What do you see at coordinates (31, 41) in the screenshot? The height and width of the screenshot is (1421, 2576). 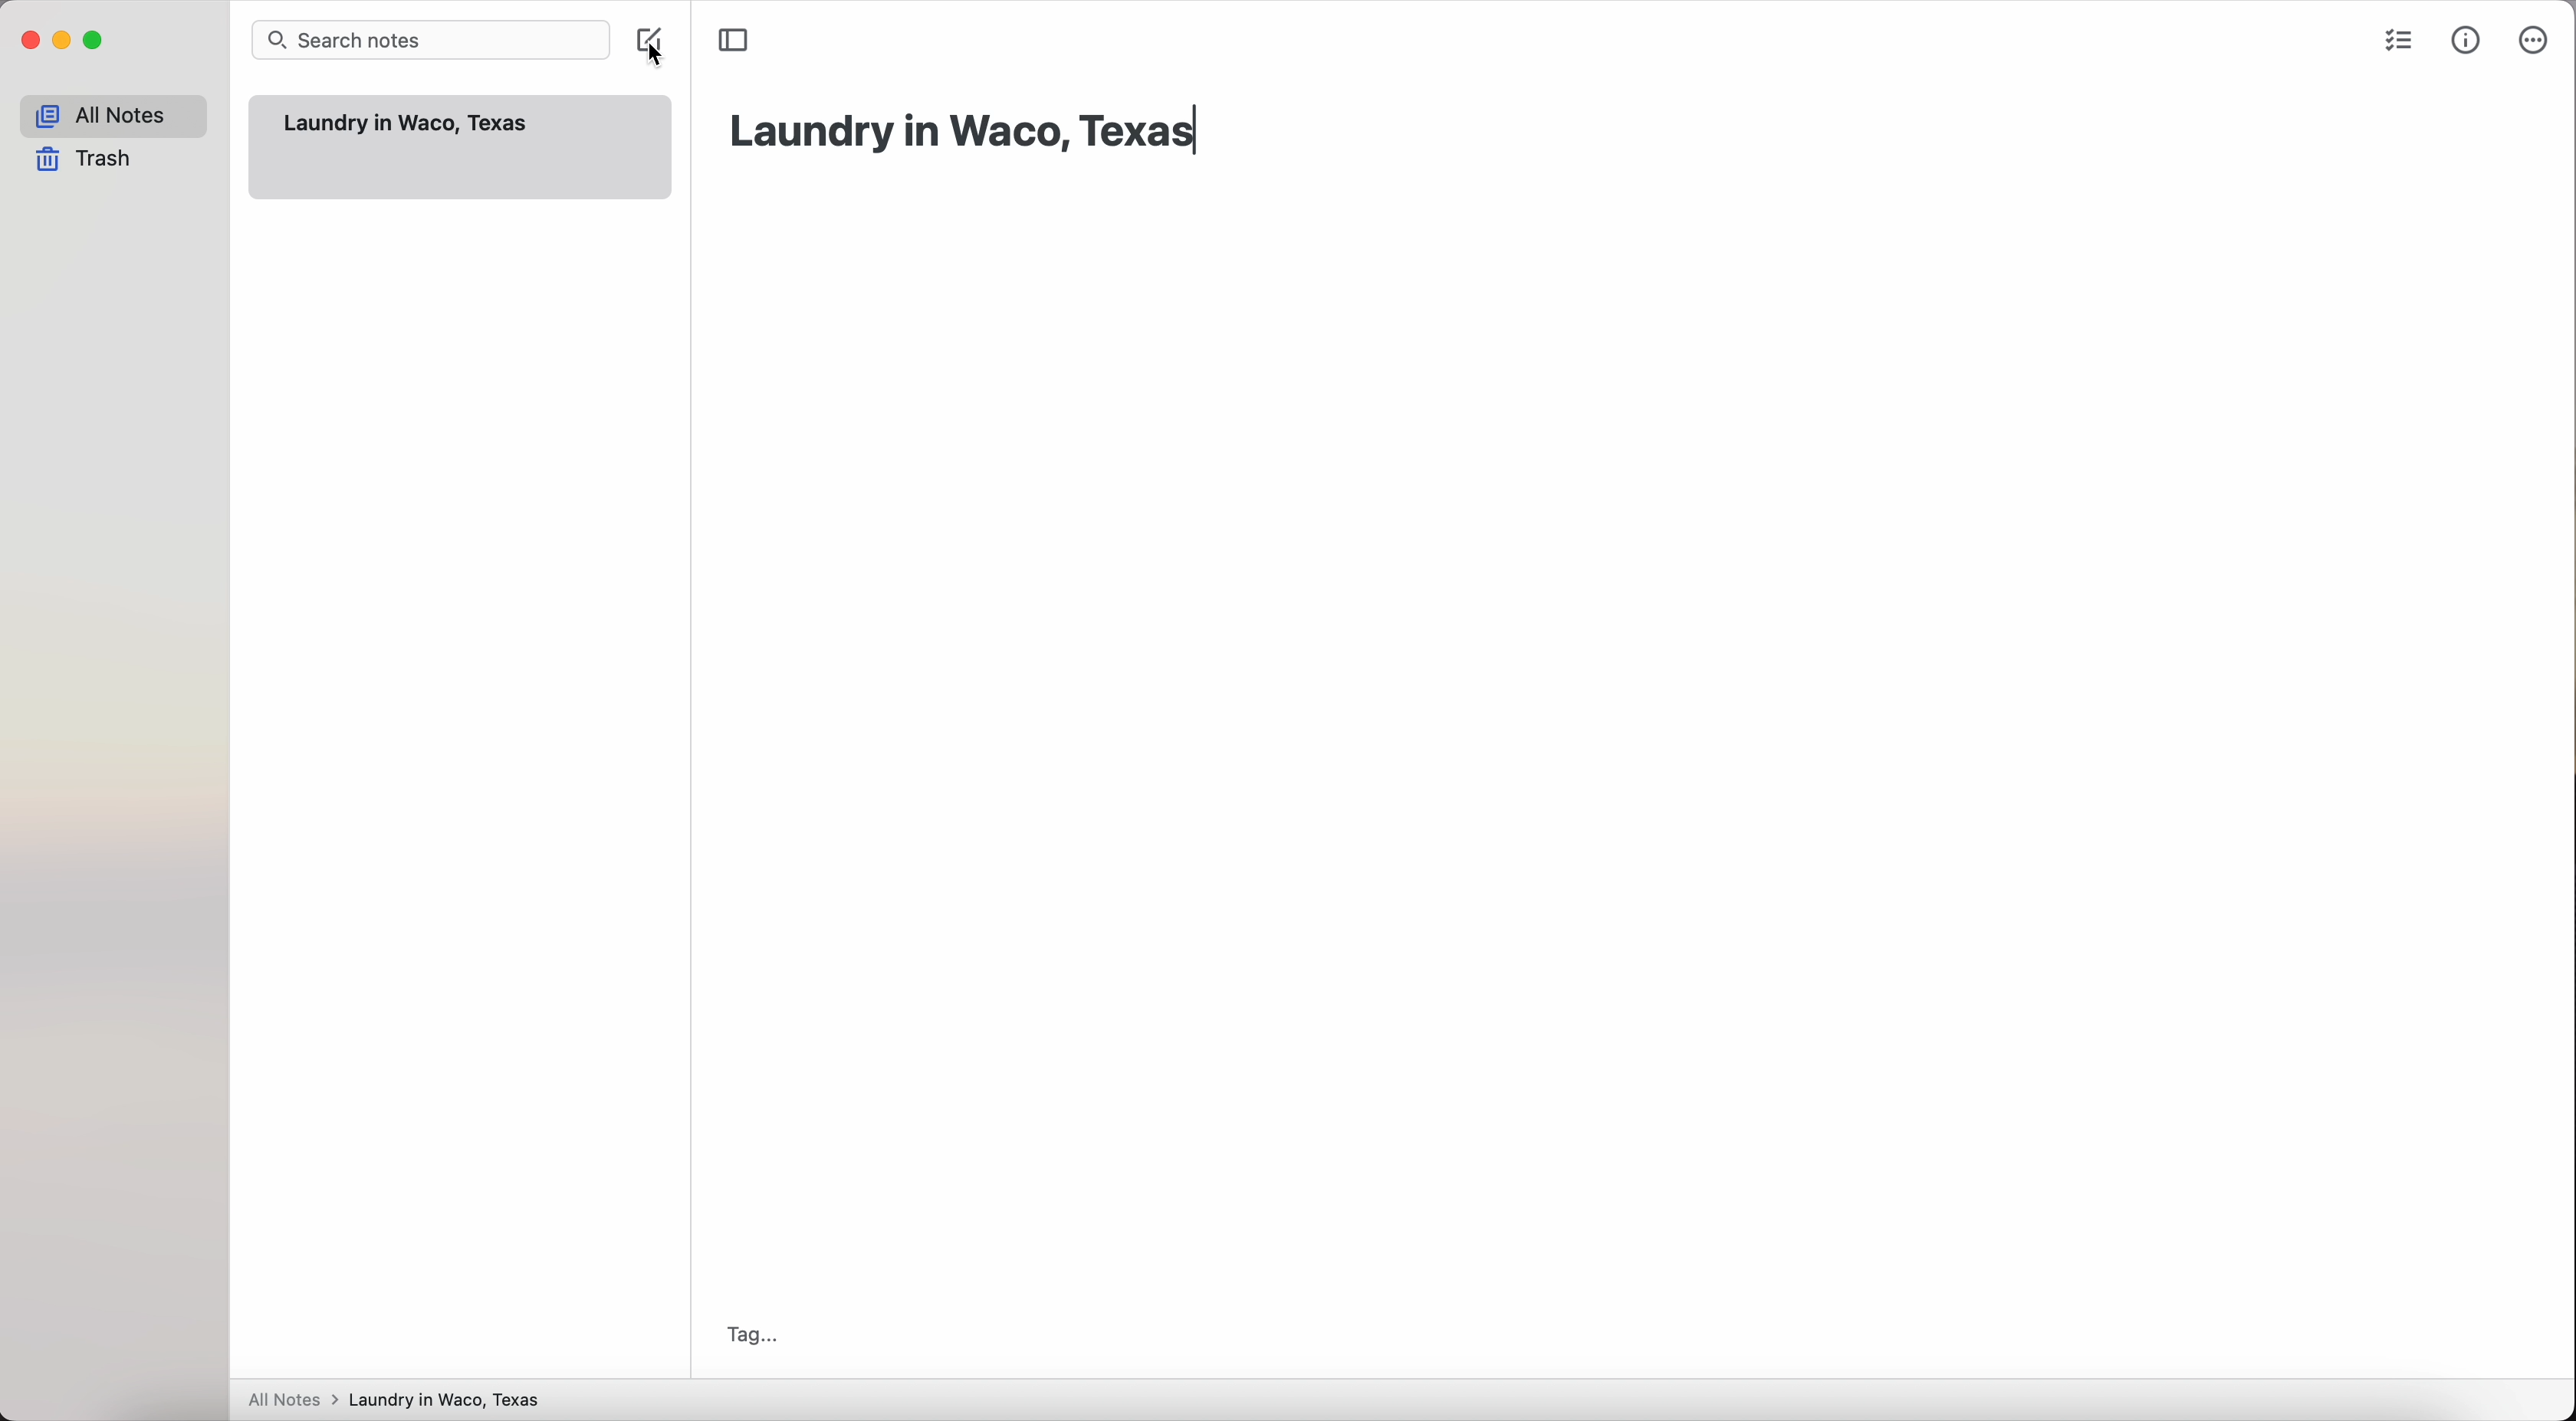 I see `close app` at bounding box center [31, 41].